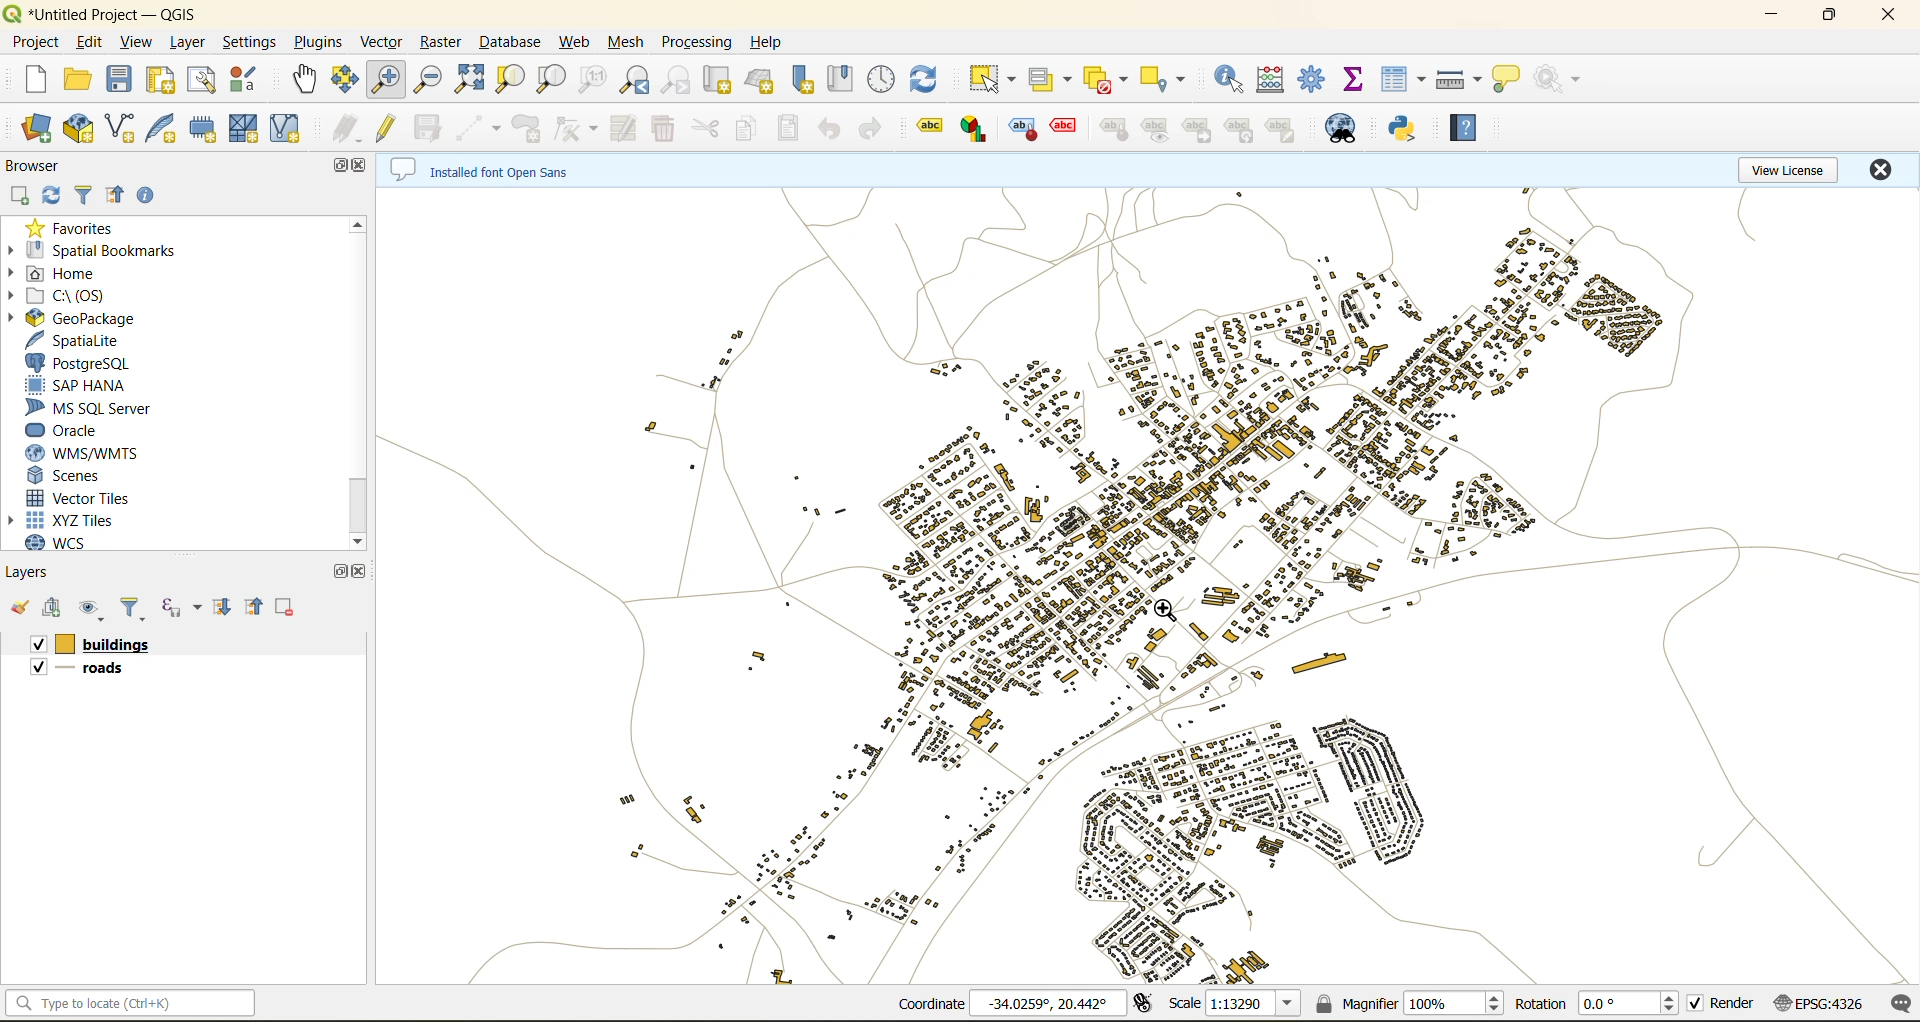 This screenshot has height=1022, width=1920. Describe the element at coordinates (341, 166) in the screenshot. I see `maximize` at that location.